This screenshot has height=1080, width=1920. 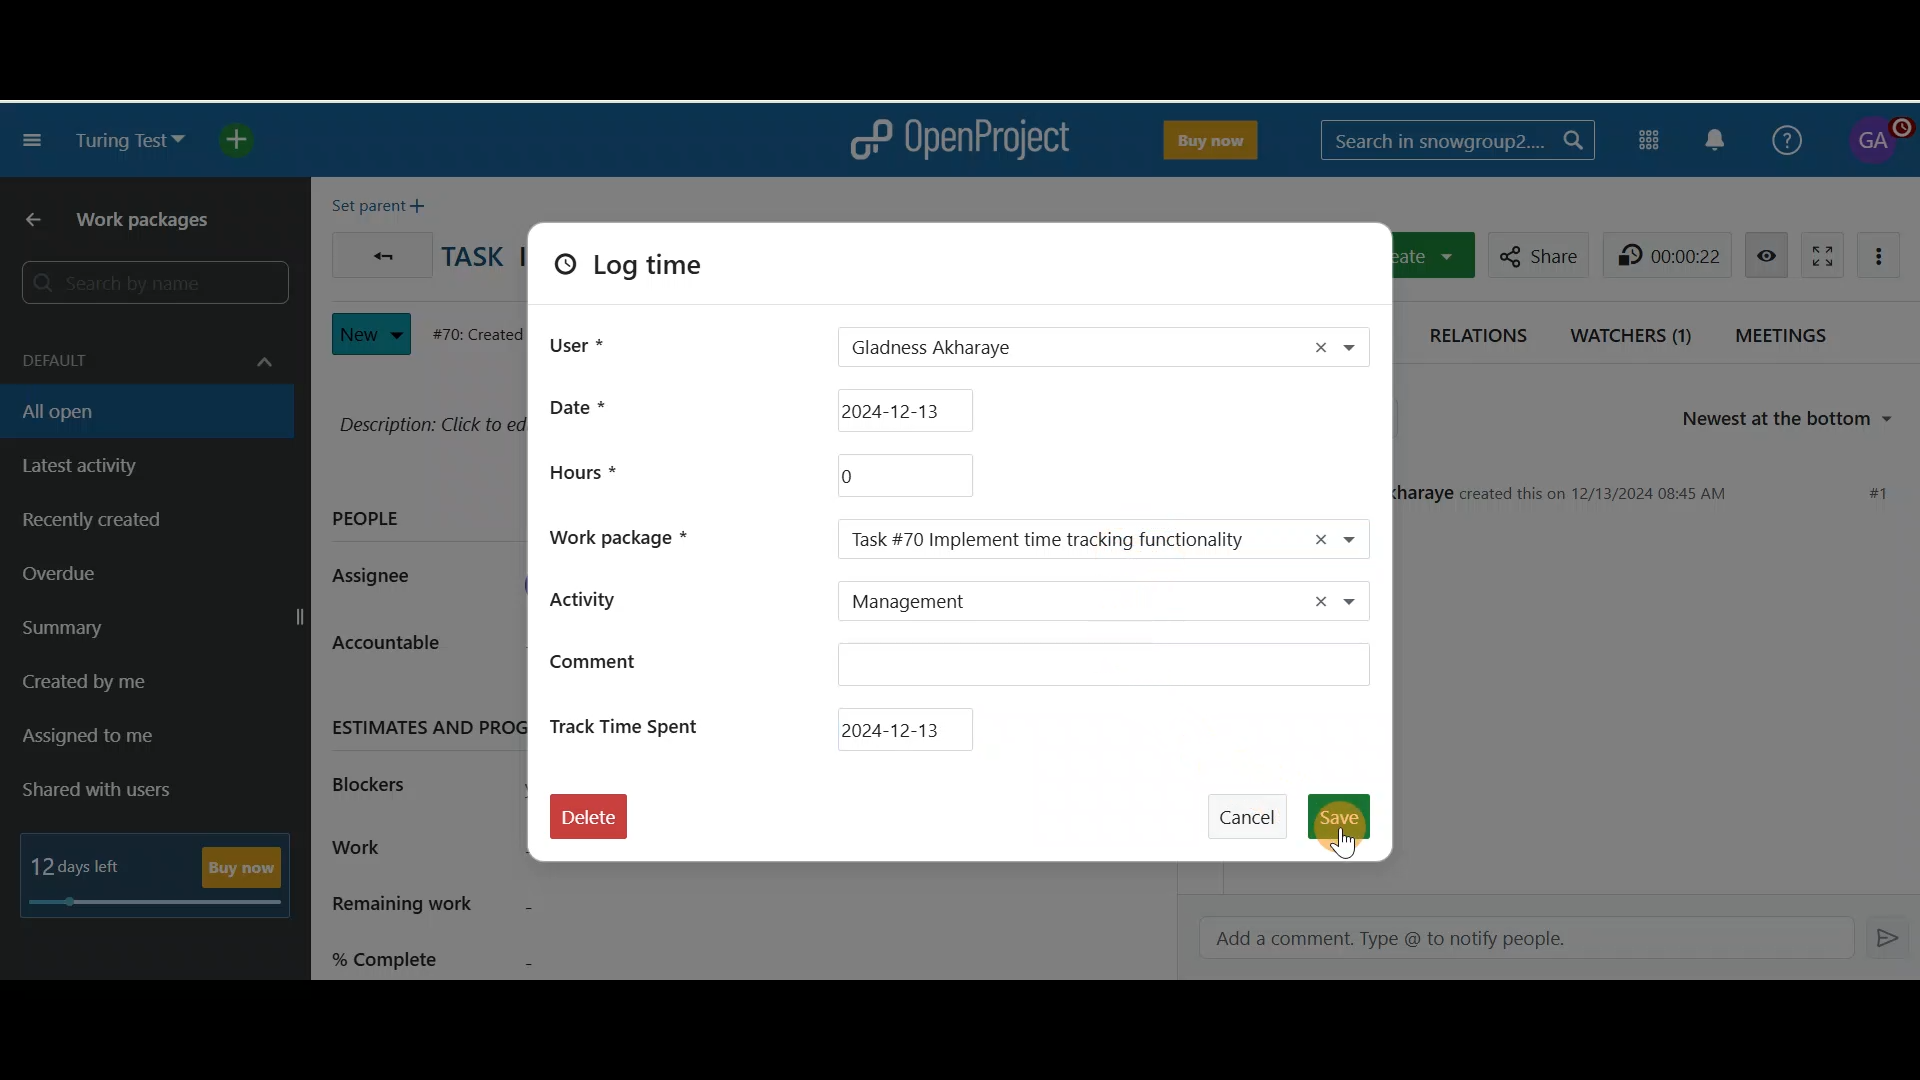 I want to click on OpenProject, so click(x=959, y=140).